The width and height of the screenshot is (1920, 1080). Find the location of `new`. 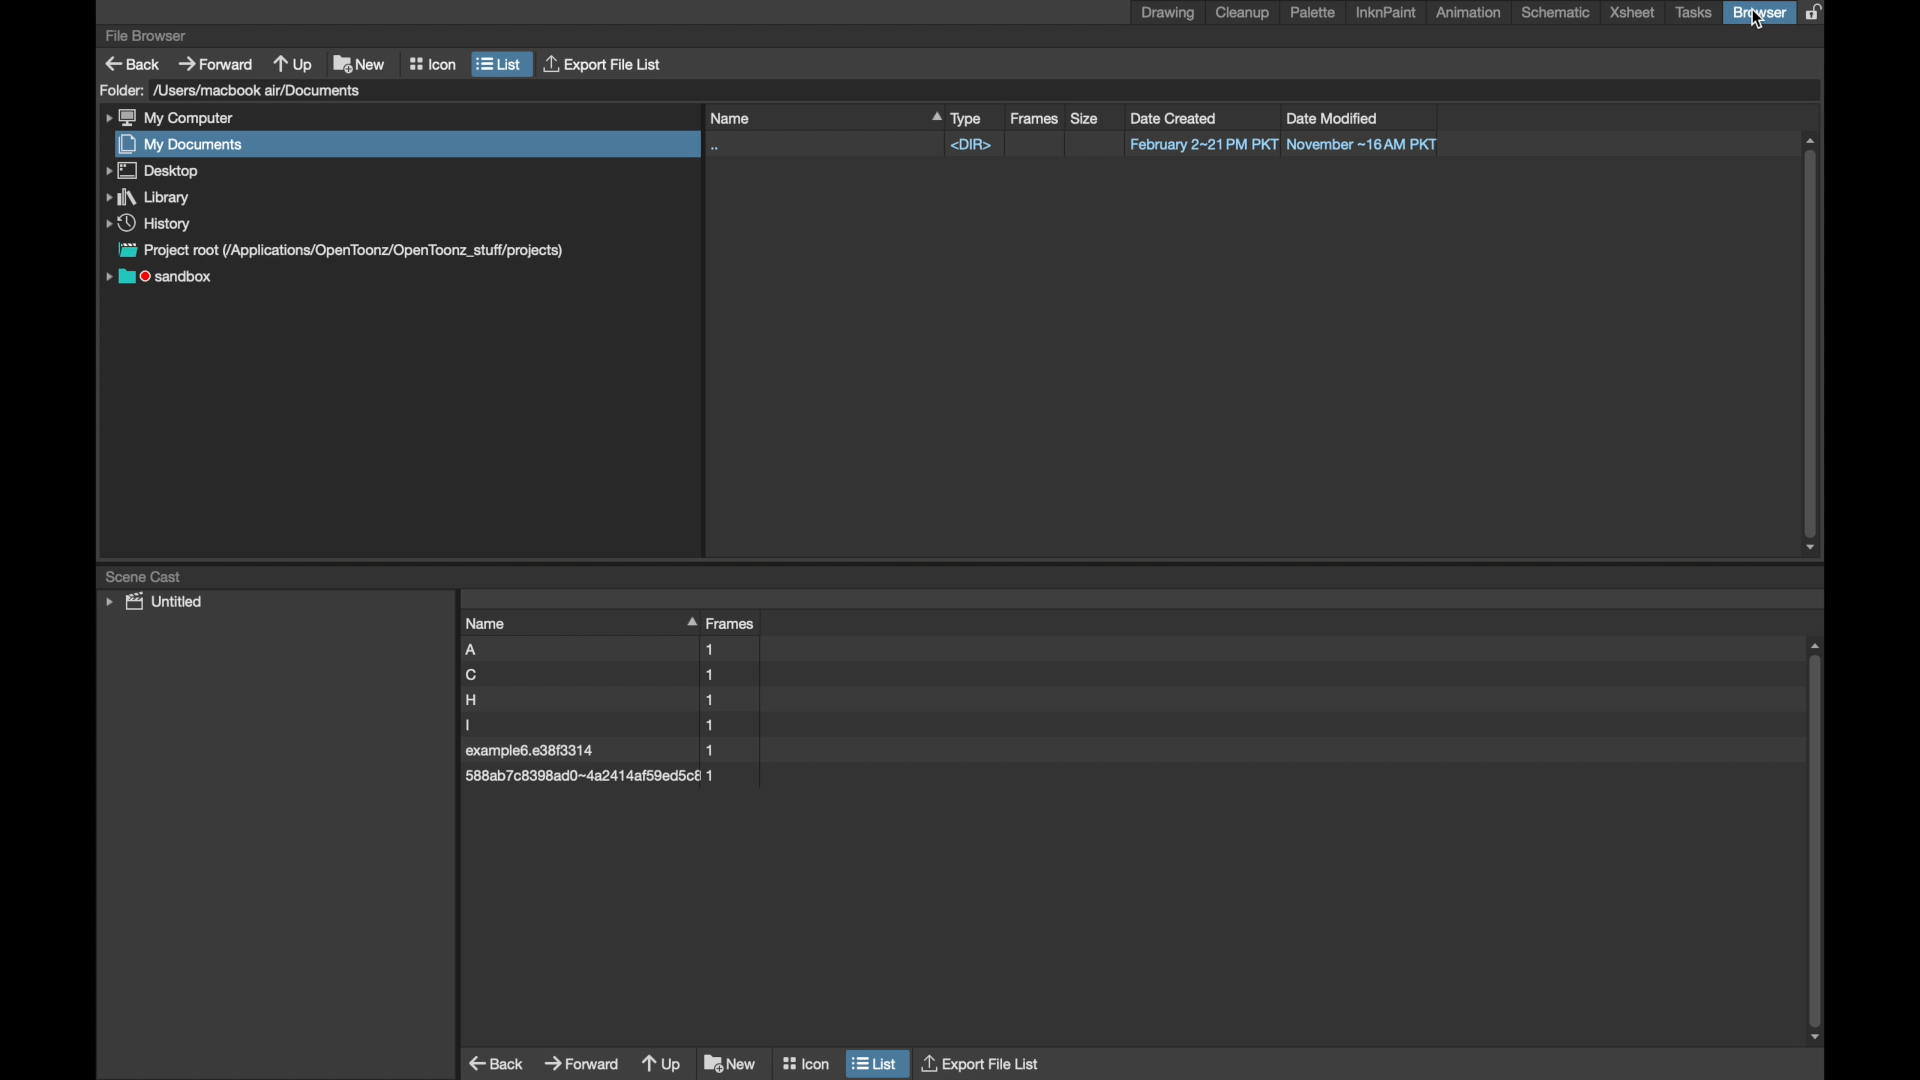

new is located at coordinates (360, 63).